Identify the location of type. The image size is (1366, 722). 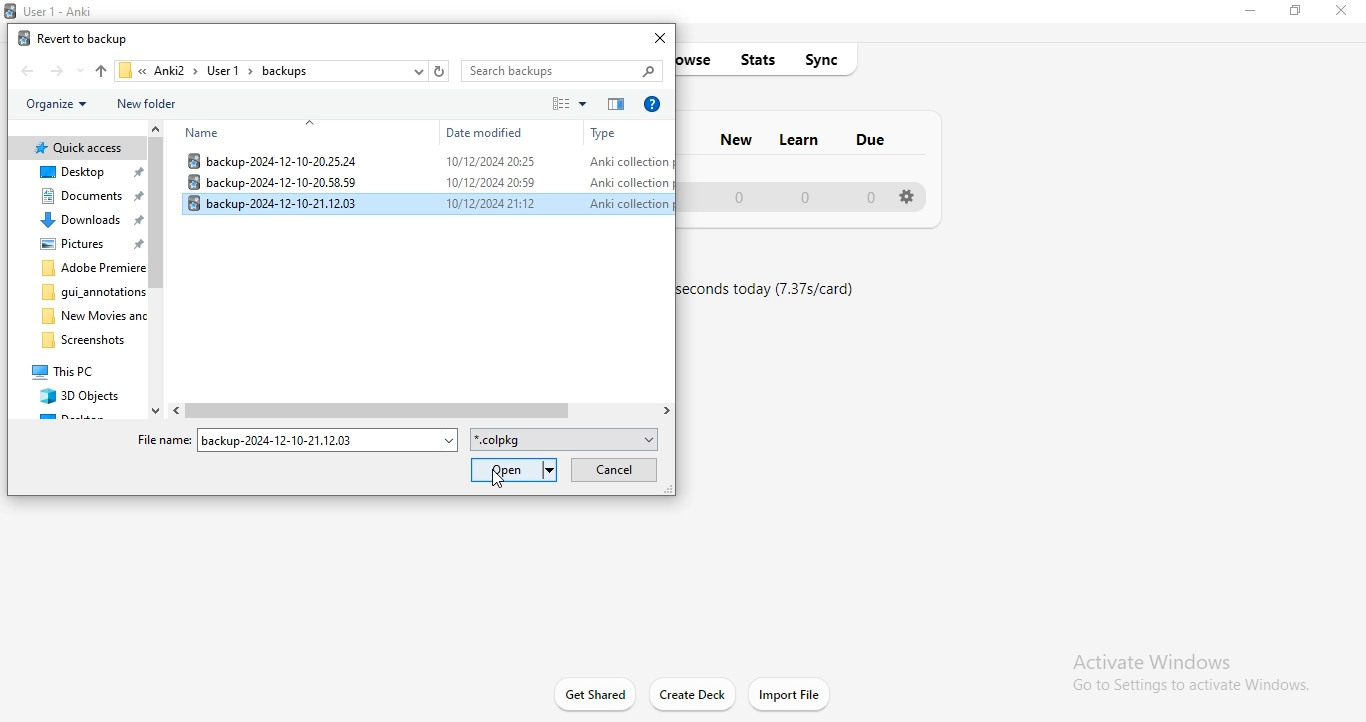
(611, 132).